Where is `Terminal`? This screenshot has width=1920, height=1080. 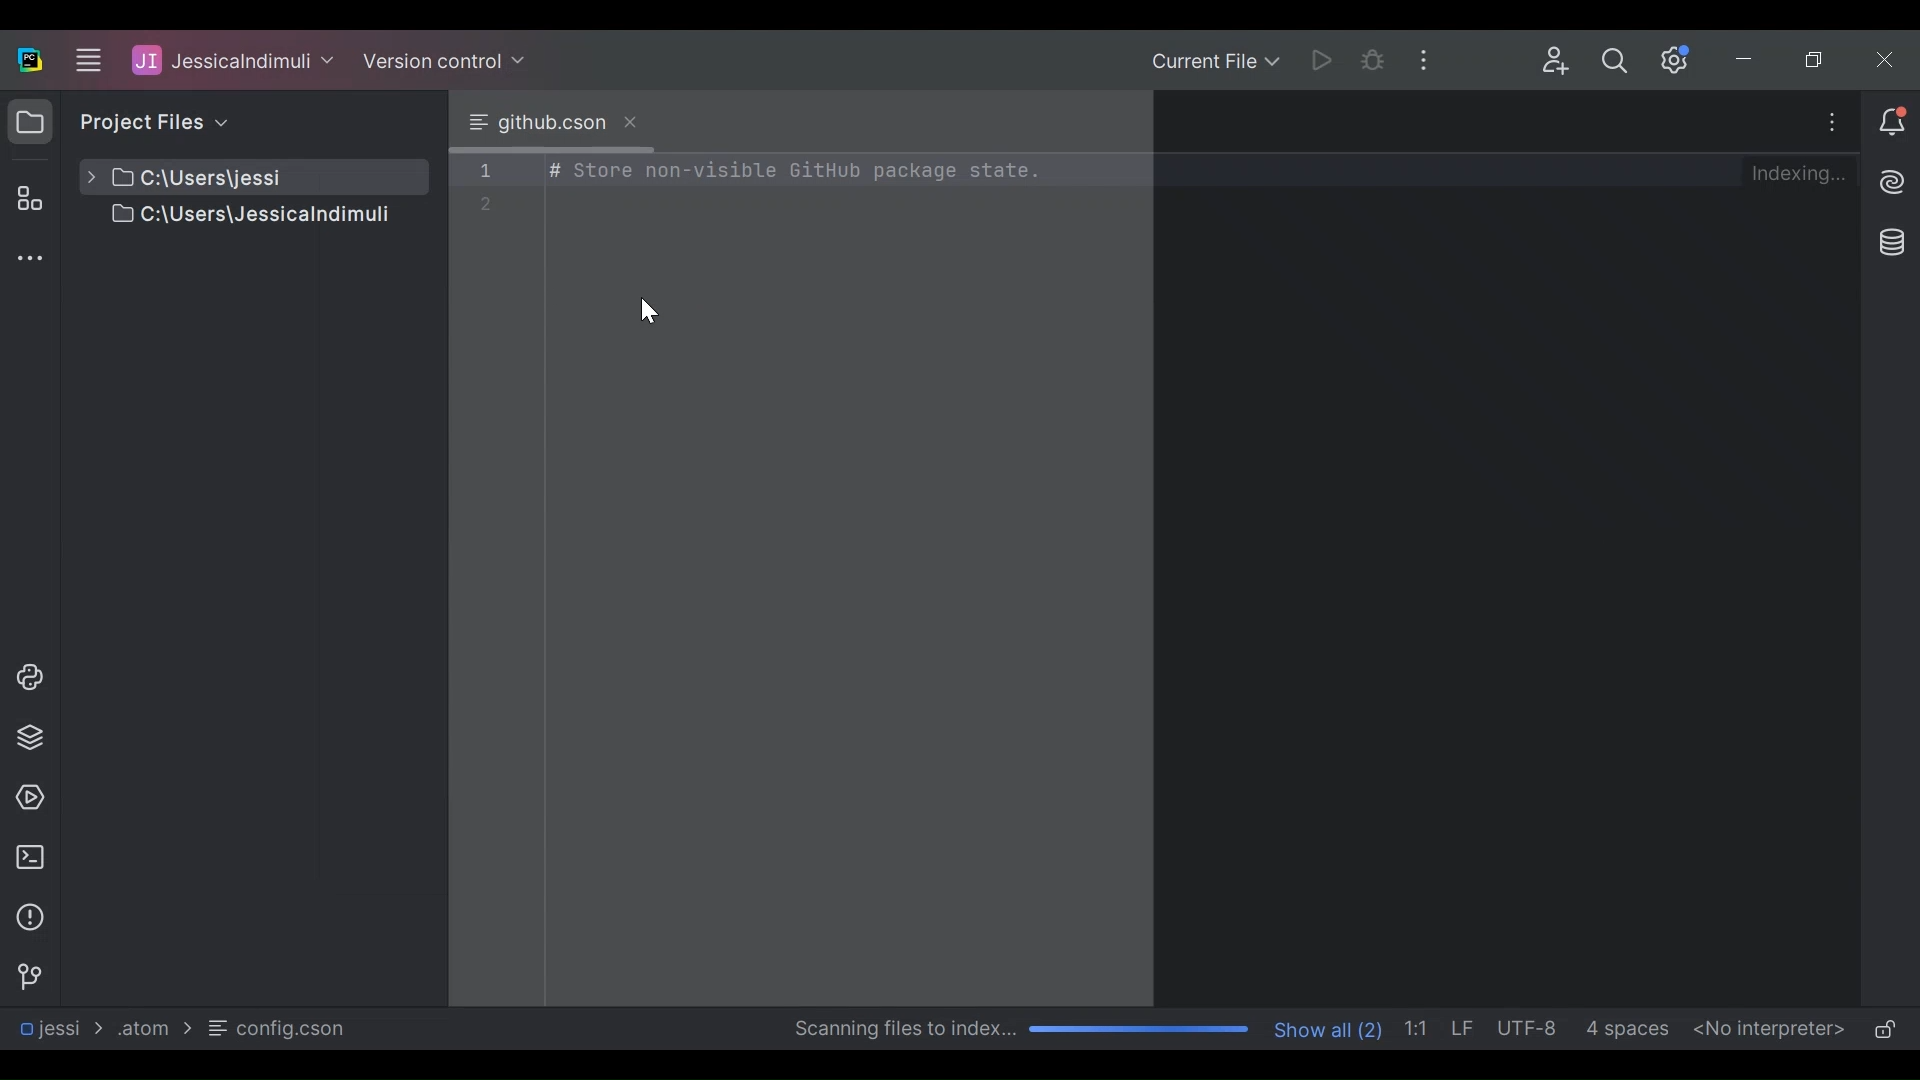
Terminal is located at coordinates (30, 857).